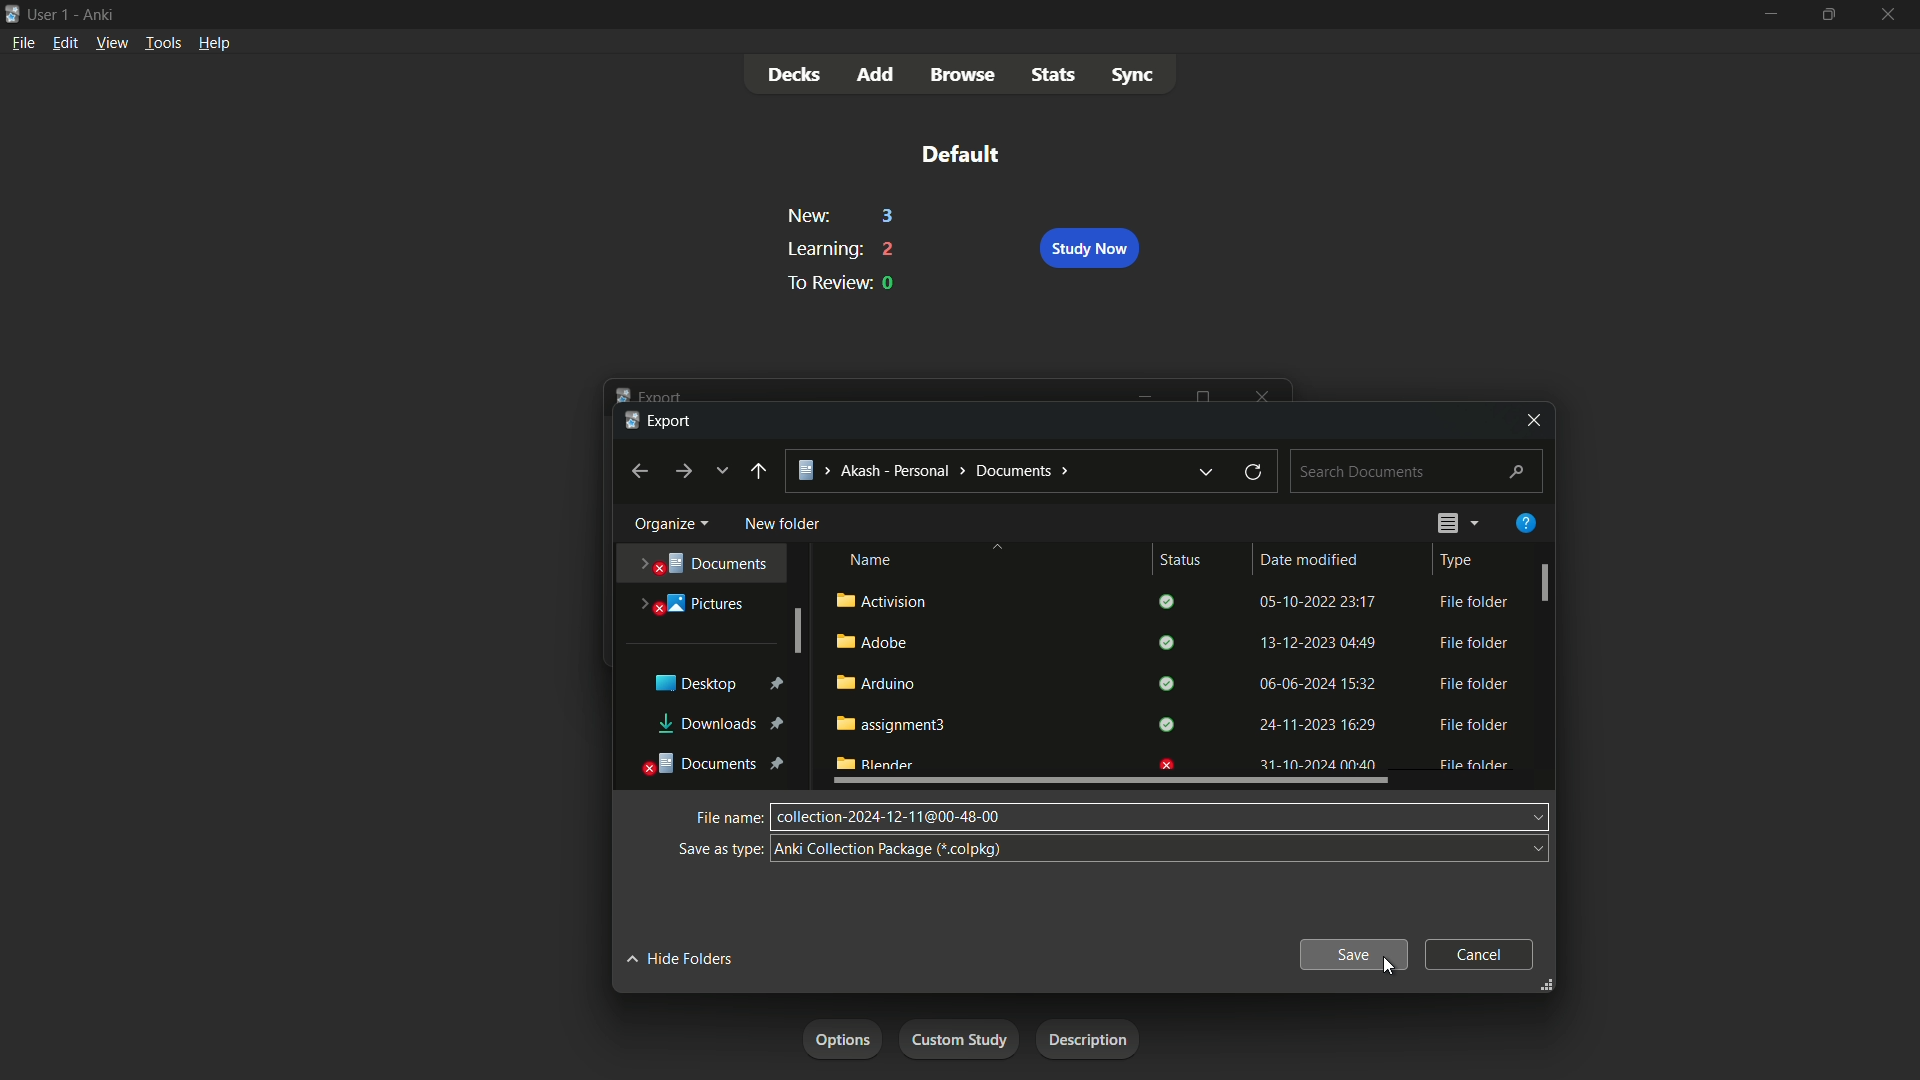 The width and height of the screenshot is (1920, 1080). I want to click on folder , so click(1175, 760).